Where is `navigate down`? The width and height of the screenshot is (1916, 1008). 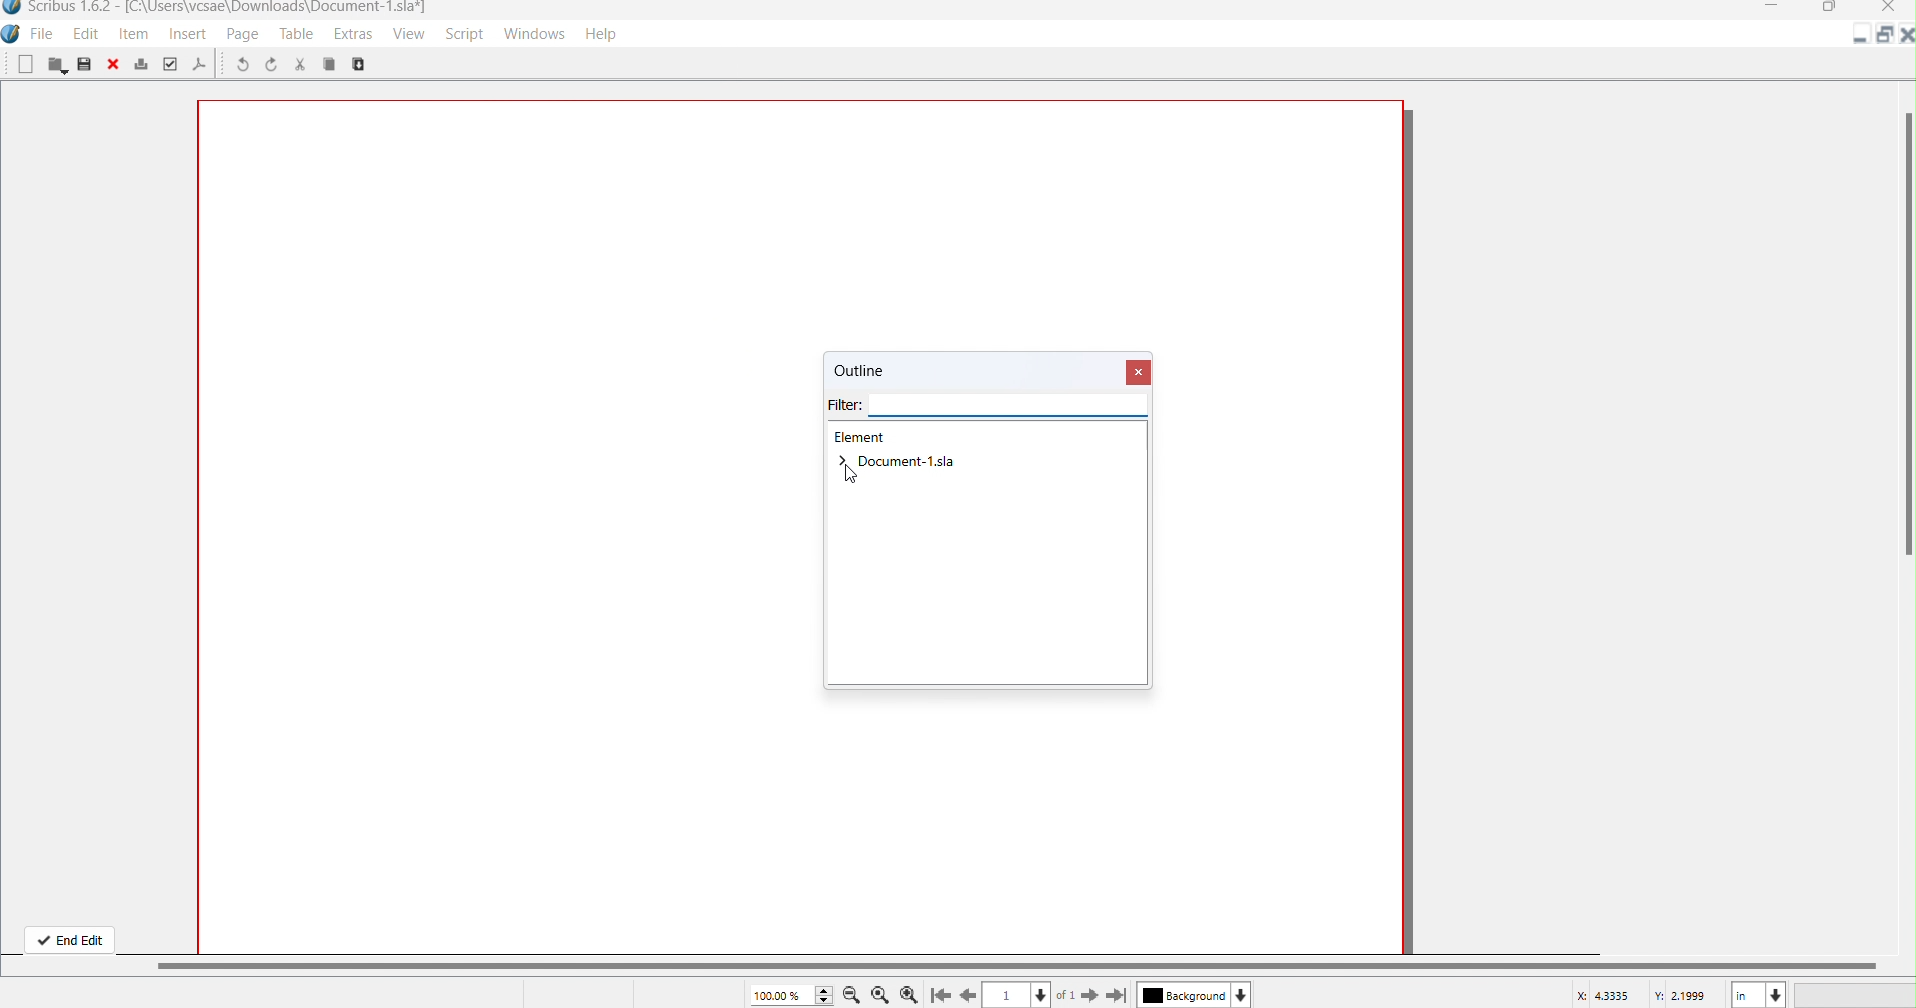
navigate down is located at coordinates (1043, 992).